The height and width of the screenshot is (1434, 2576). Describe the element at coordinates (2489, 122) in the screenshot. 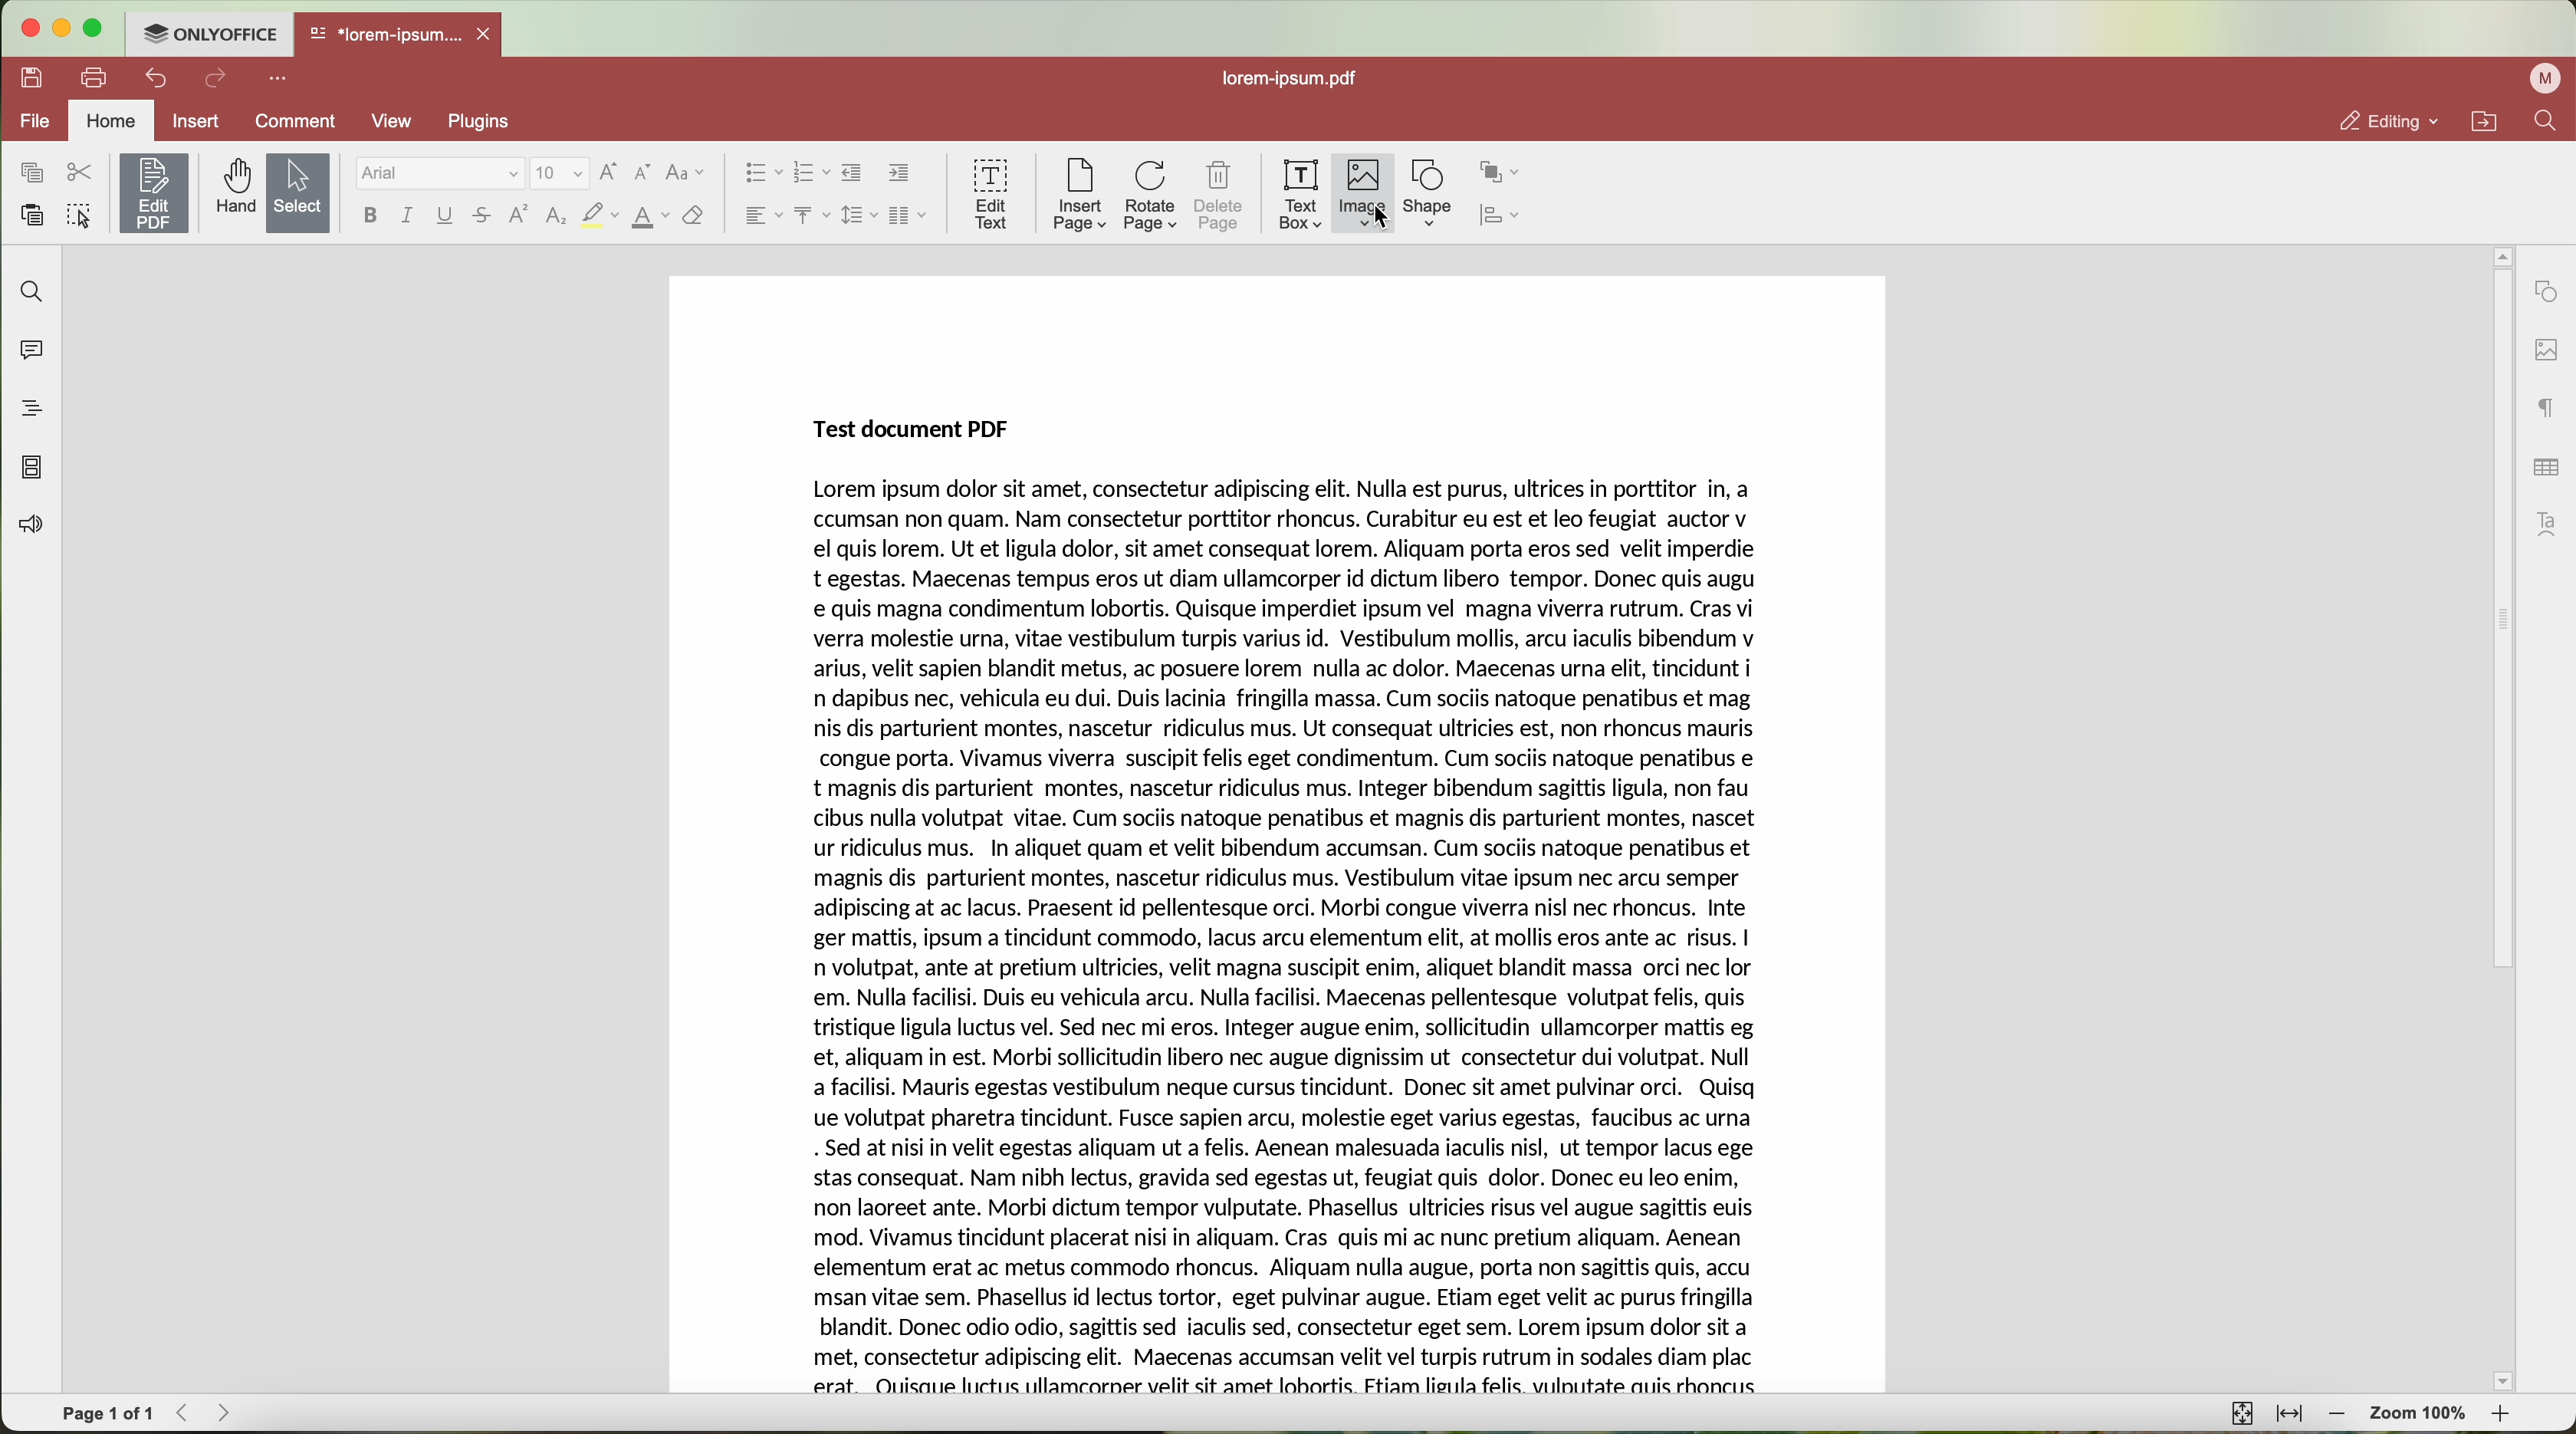

I see `open file location` at that location.